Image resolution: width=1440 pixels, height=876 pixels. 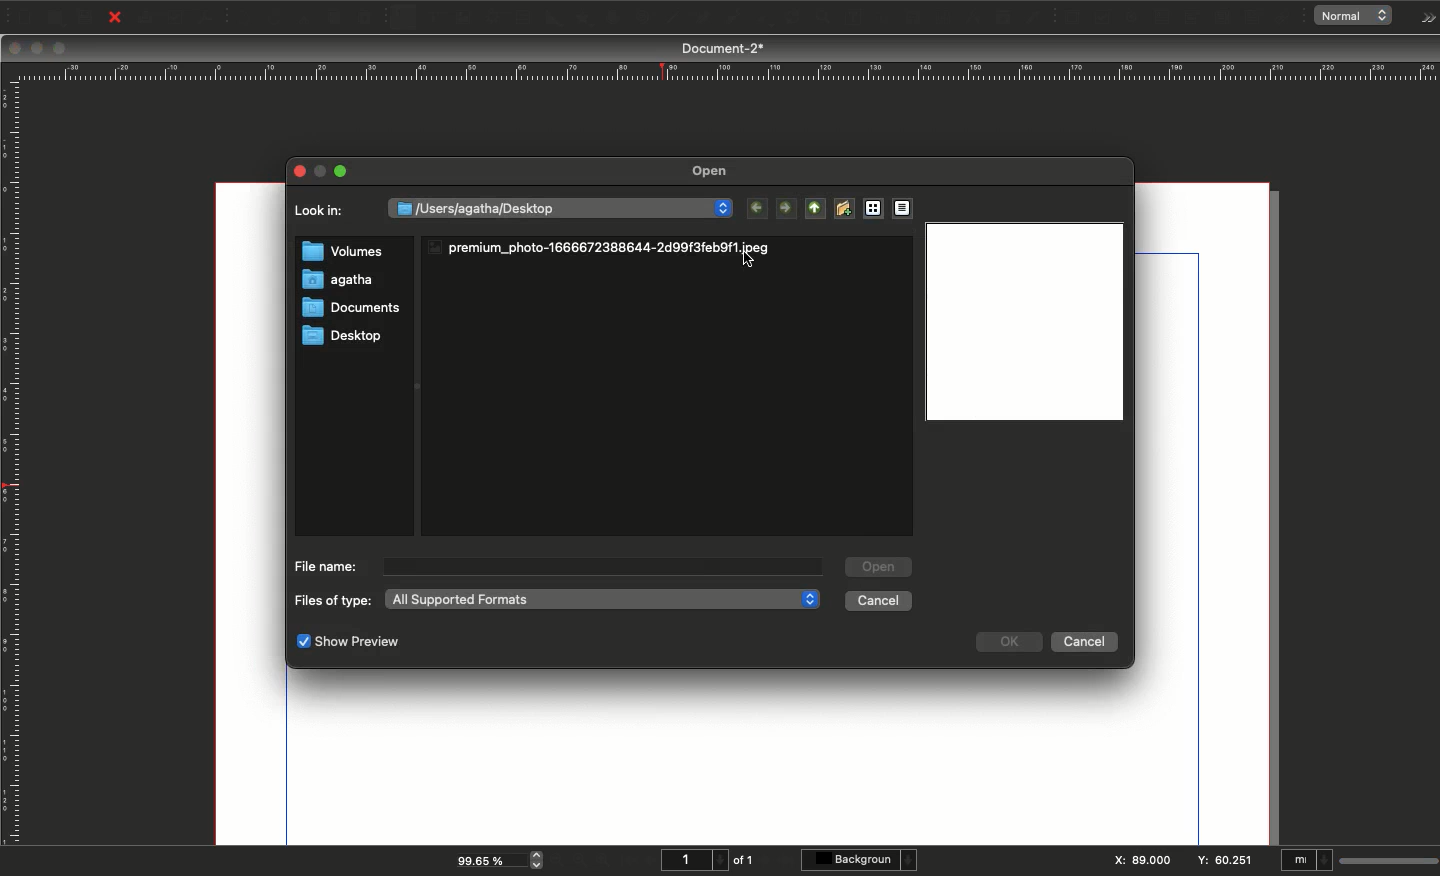 What do you see at coordinates (13, 464) in the screenshot?
I see `Ruler` at bounding box center [13, 464].